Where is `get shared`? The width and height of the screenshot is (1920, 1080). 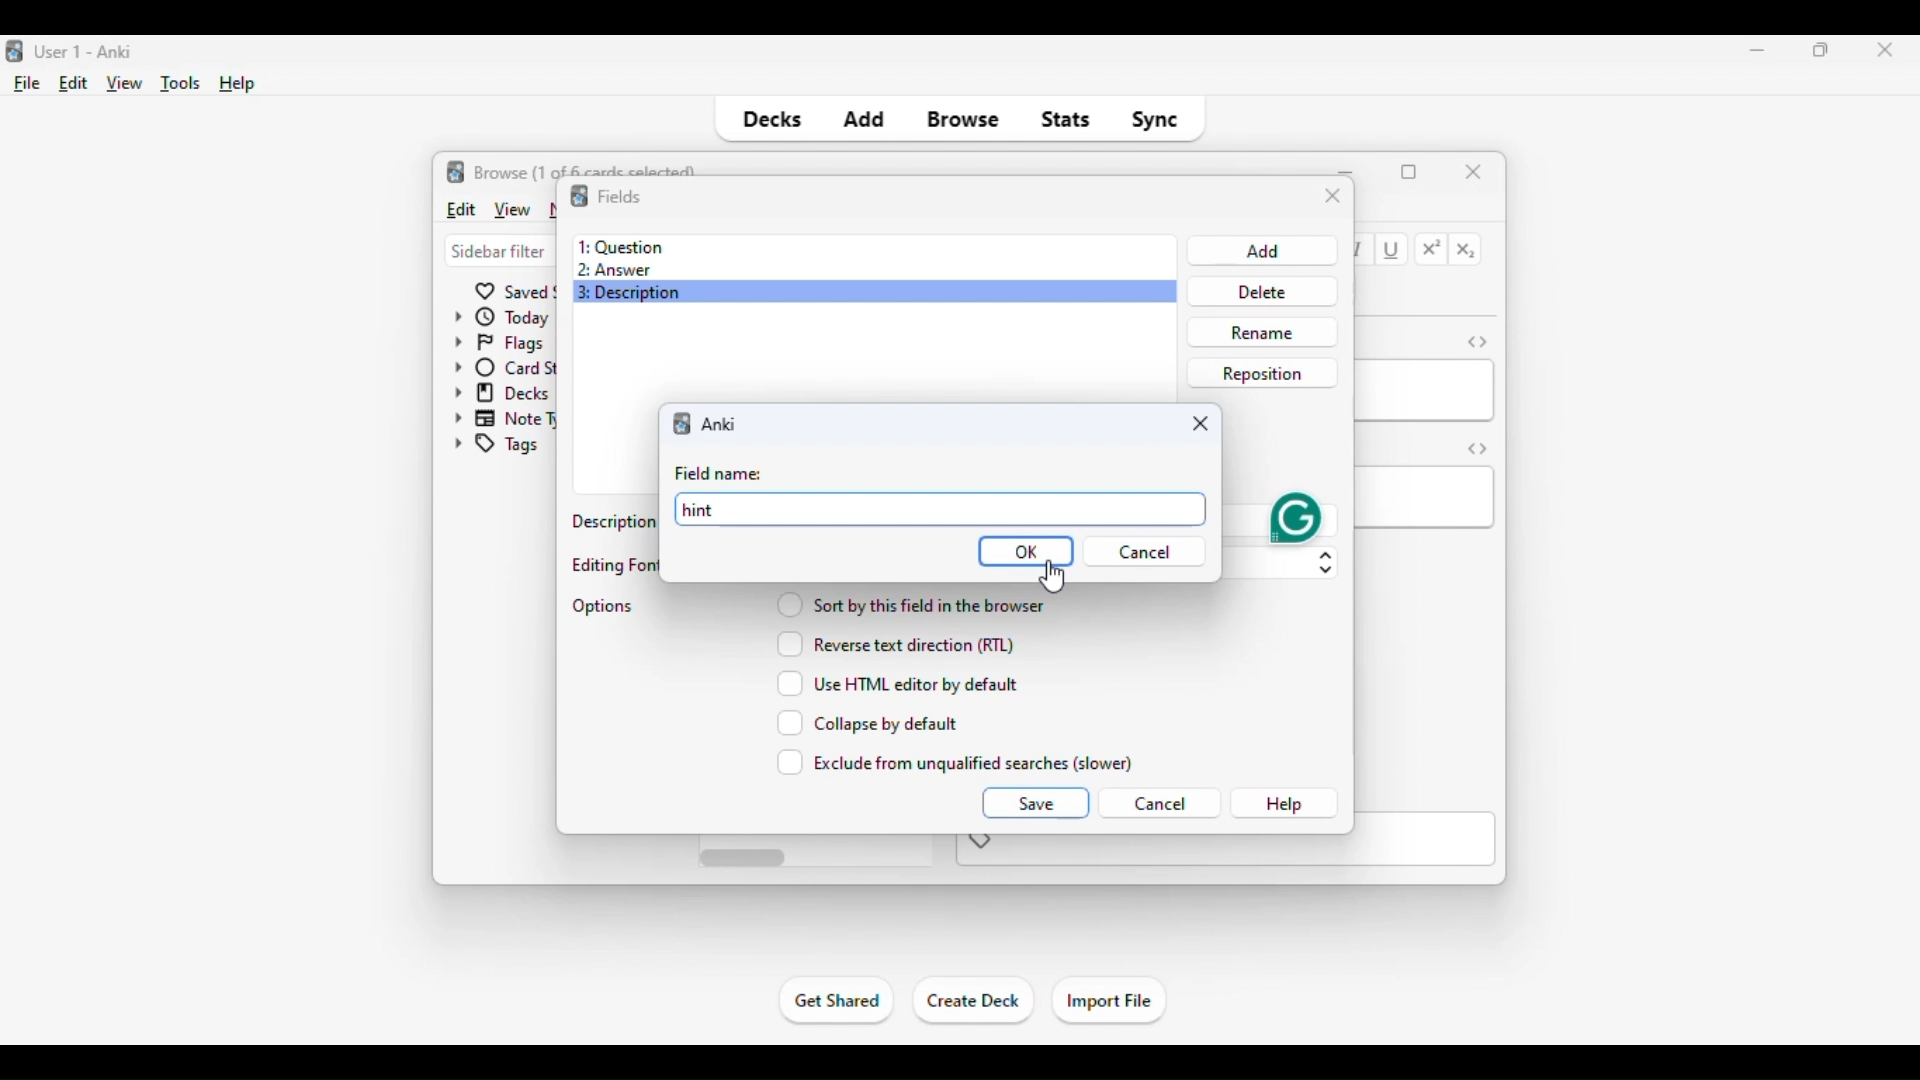 get shared is located at coordinates (838, 1000).